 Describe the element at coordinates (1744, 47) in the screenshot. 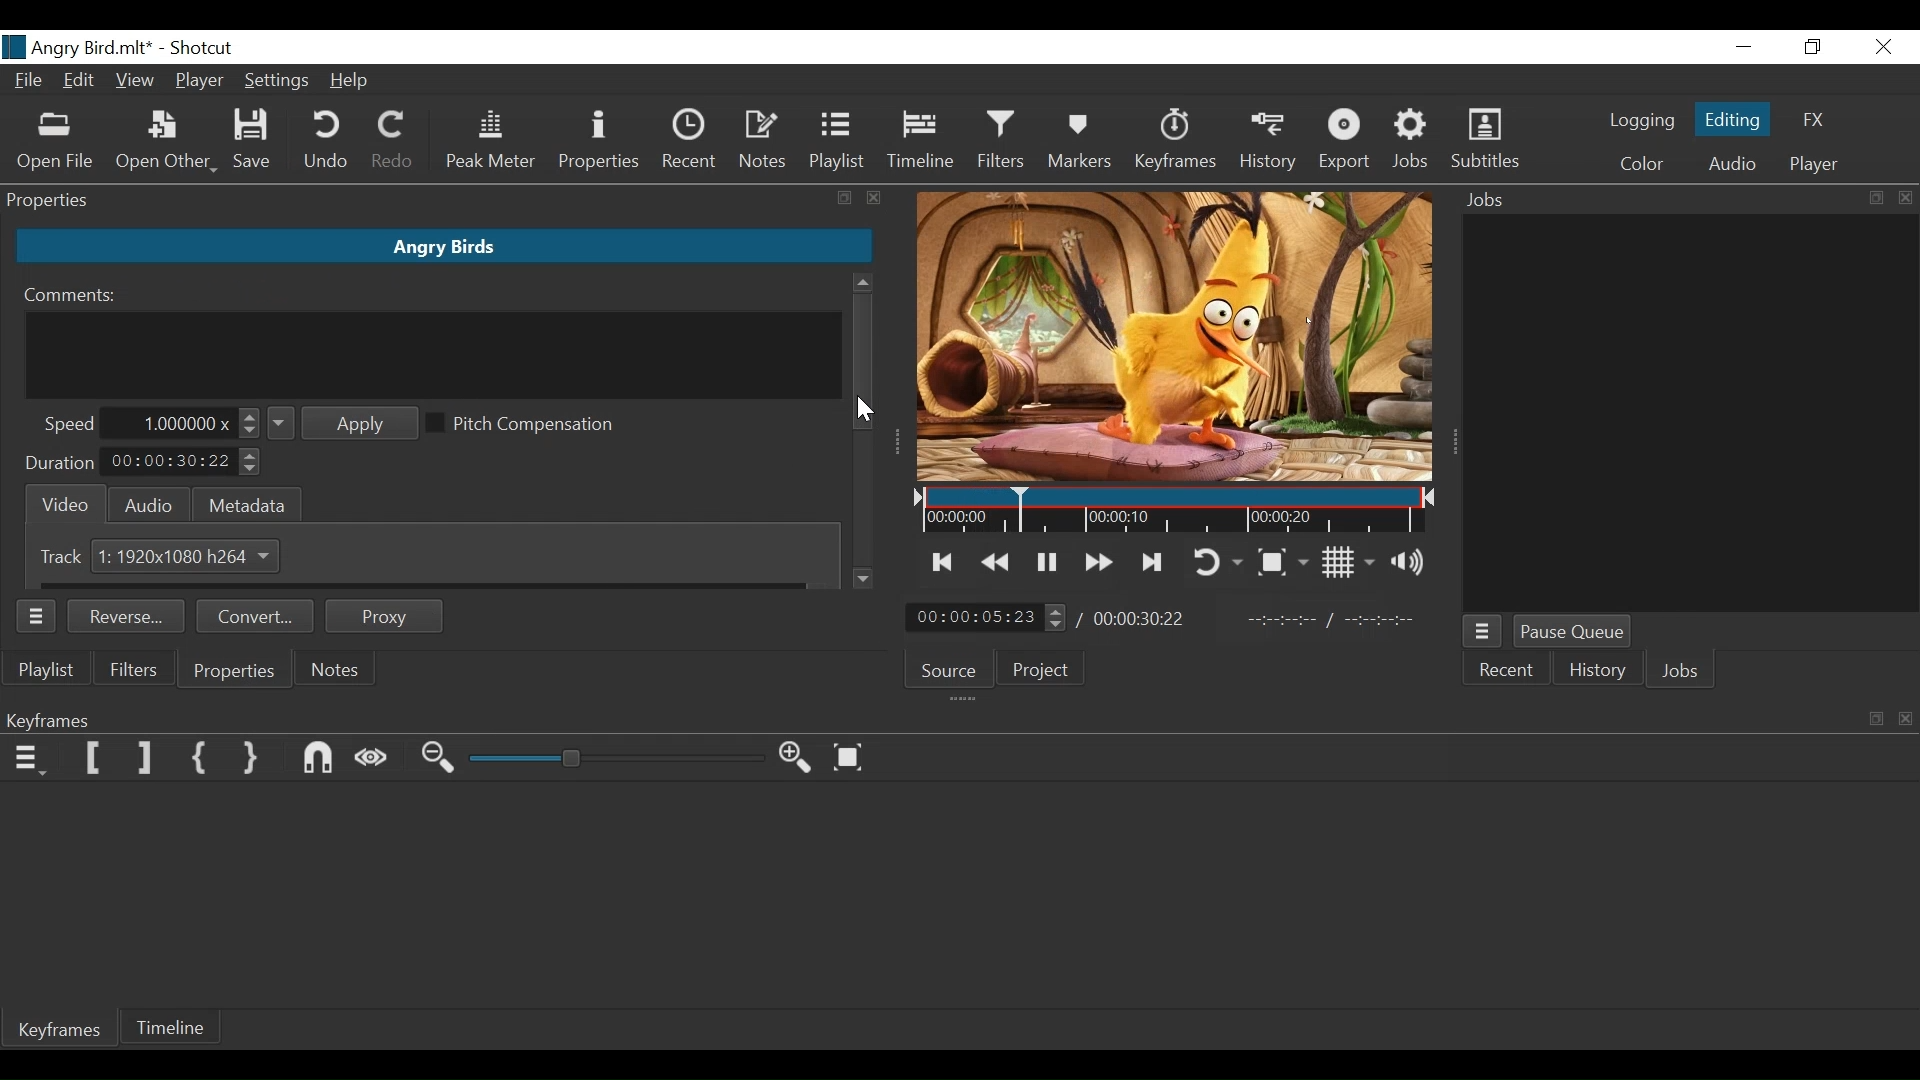

I see `Minimize` at that location.